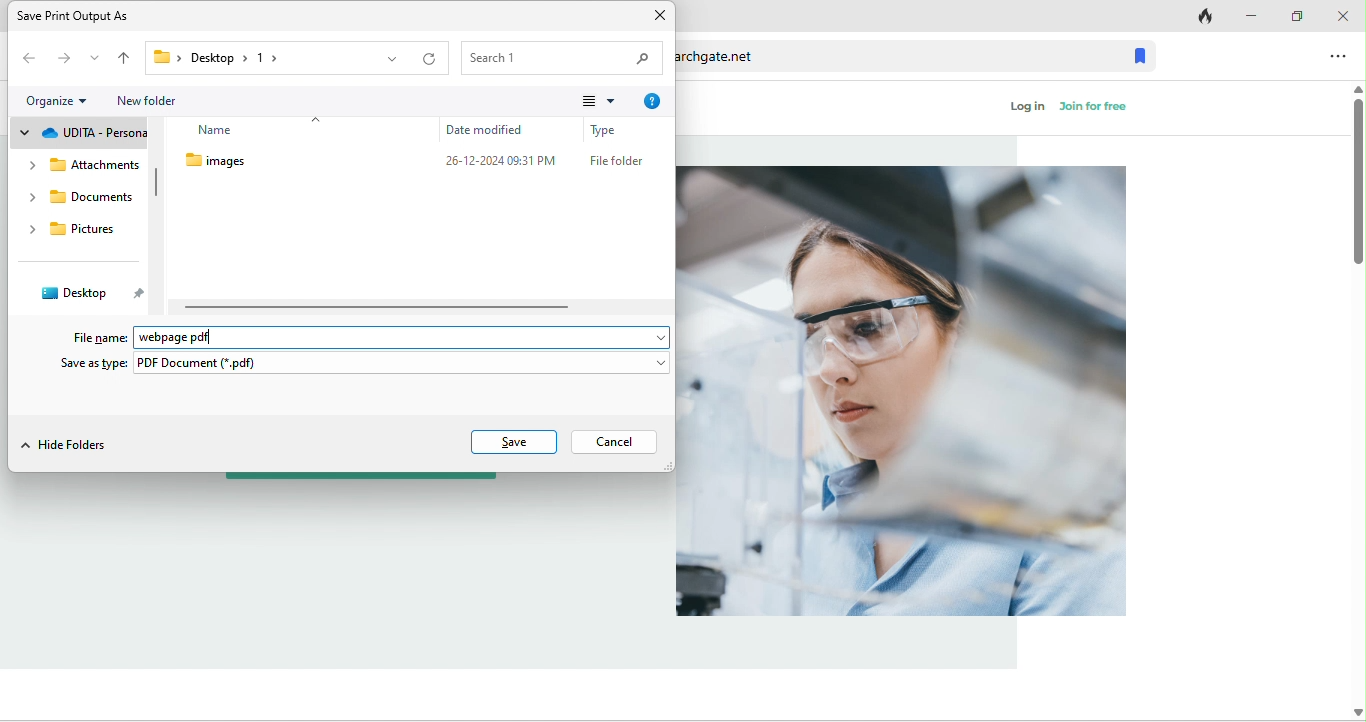 The image size is (1366, 722). What do you see at coordinates (1141, 54) in the screenshot?
I see `bookmark` at bounding box center [1141, 54].